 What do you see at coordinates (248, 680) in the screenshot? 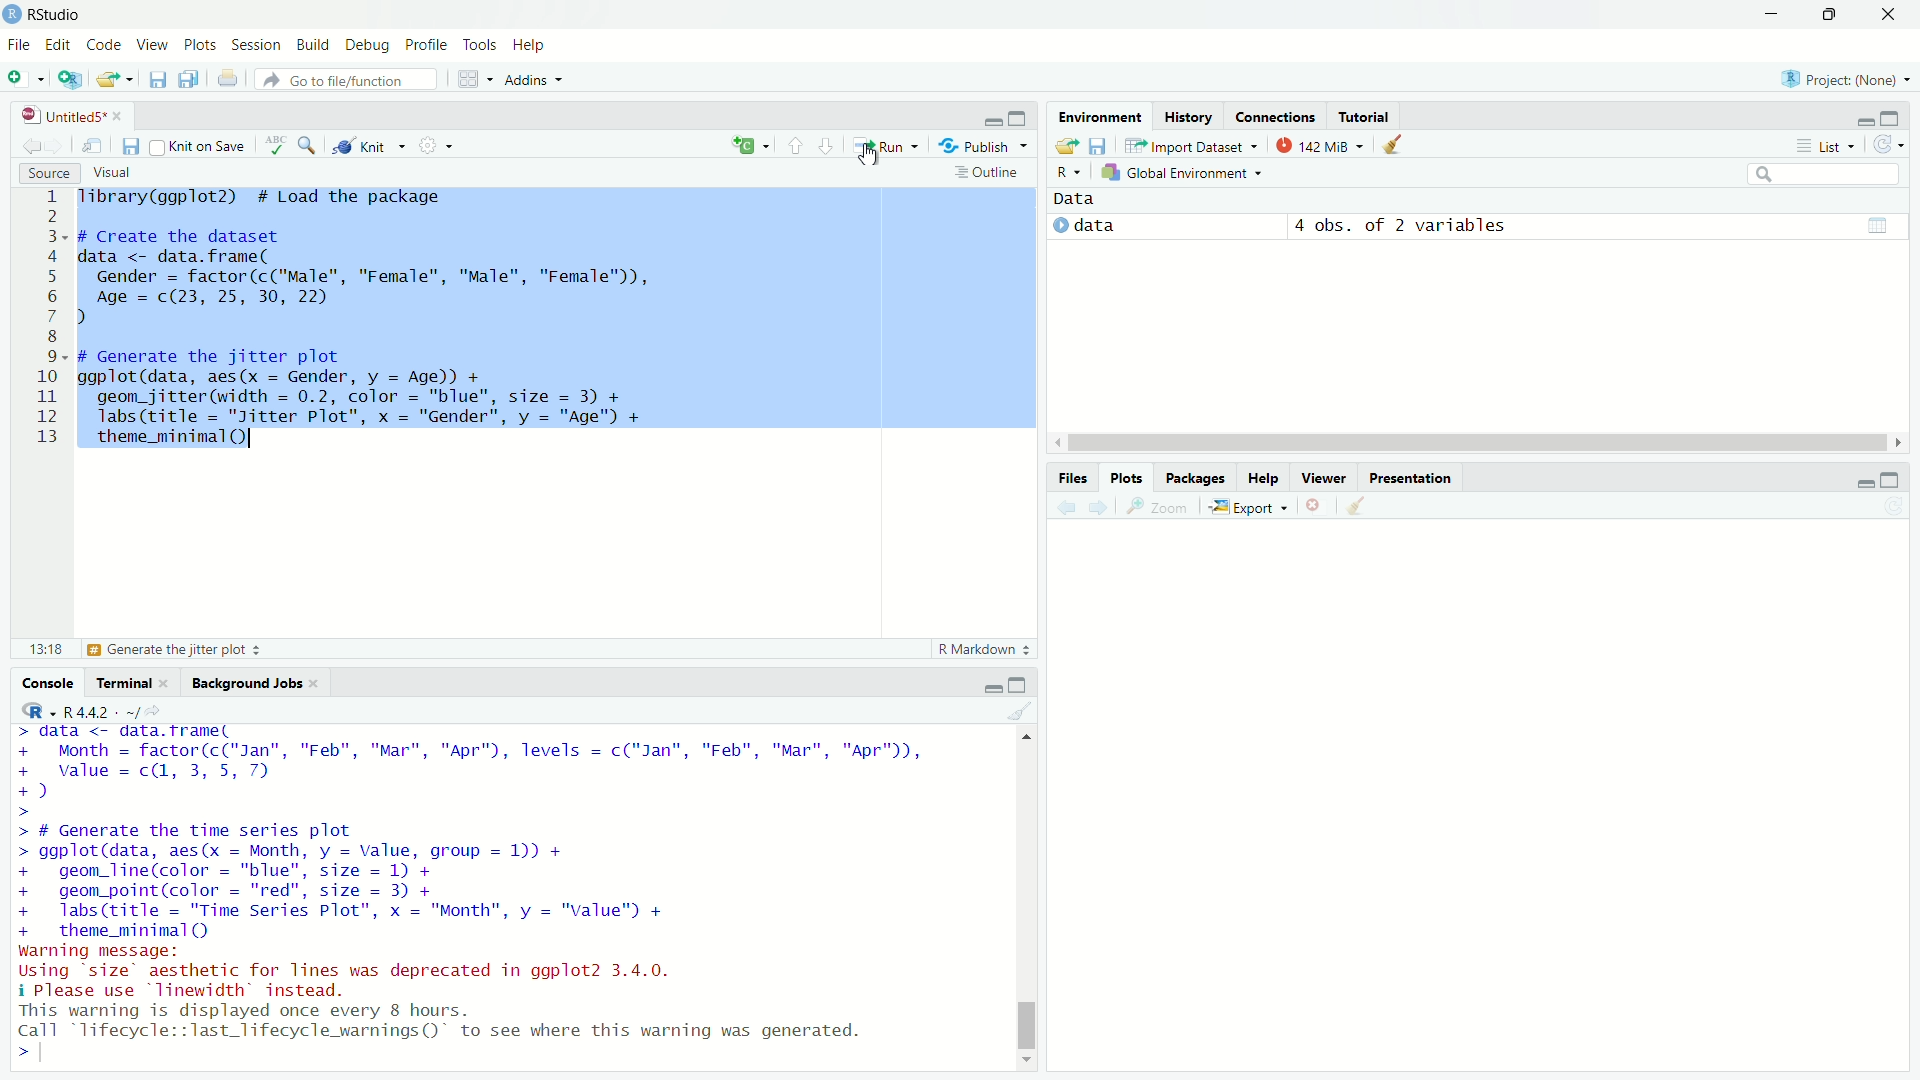
I see `background jobs` at bounding box center [248, 680].